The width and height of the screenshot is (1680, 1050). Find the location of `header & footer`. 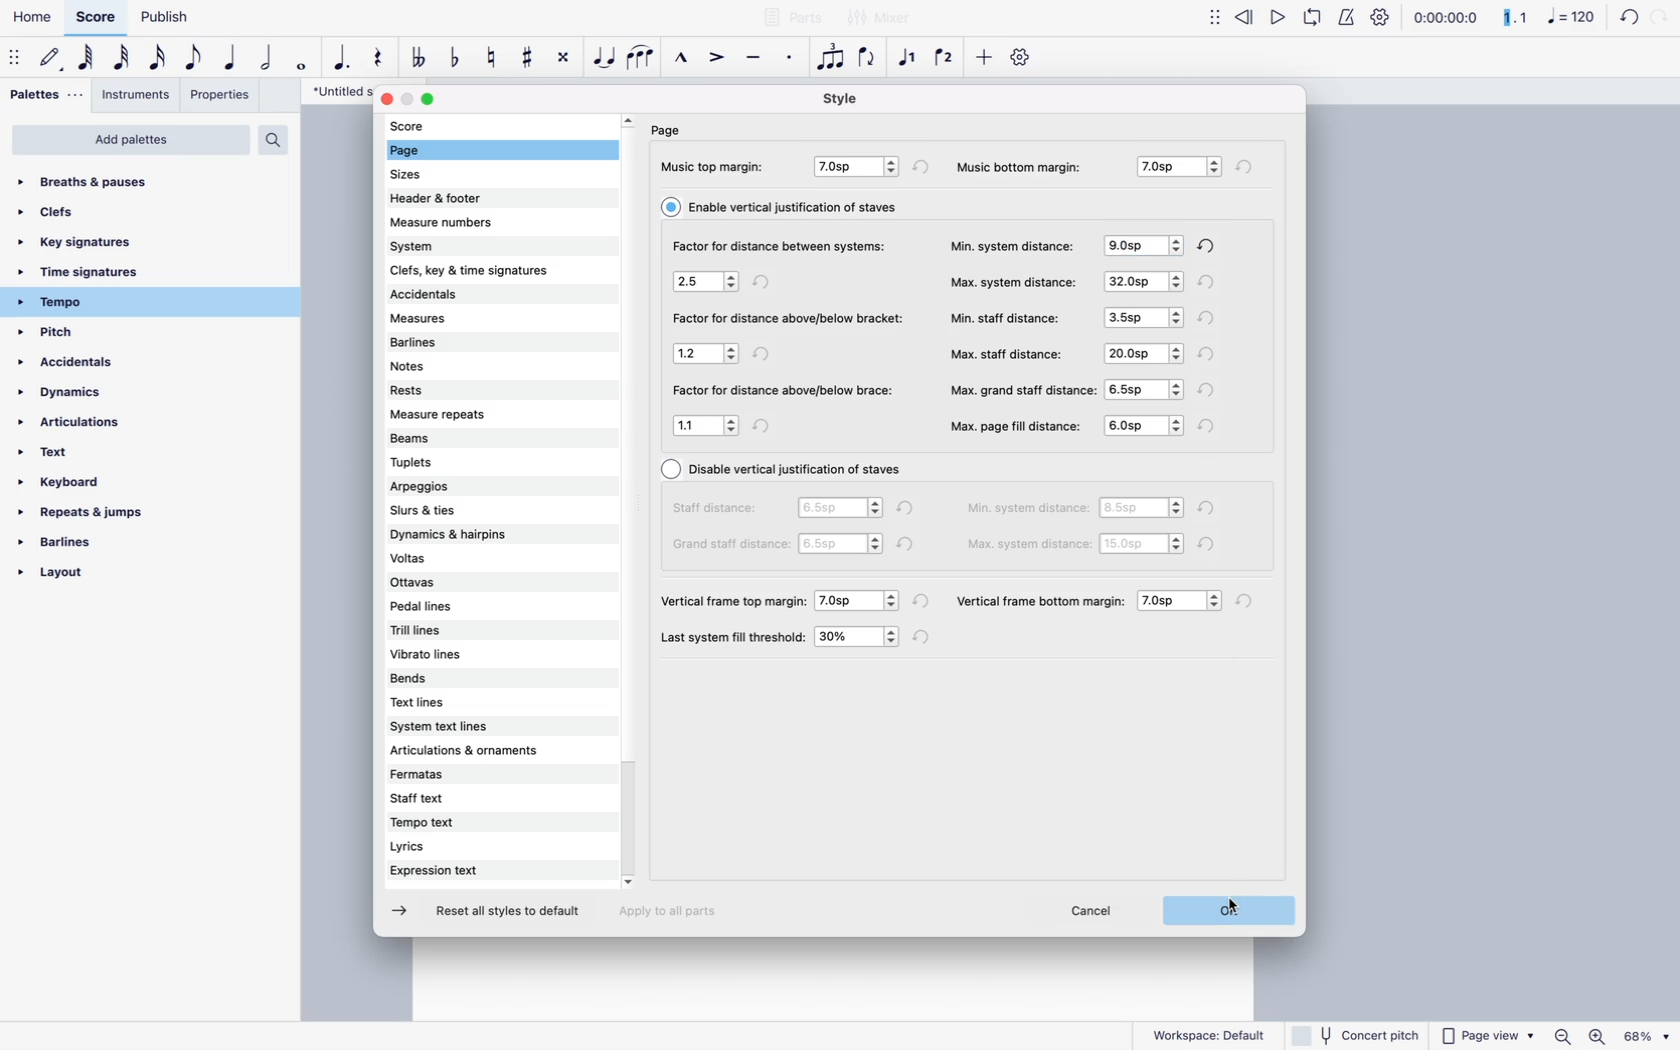

header & footer is located at coordinates (447, 198).